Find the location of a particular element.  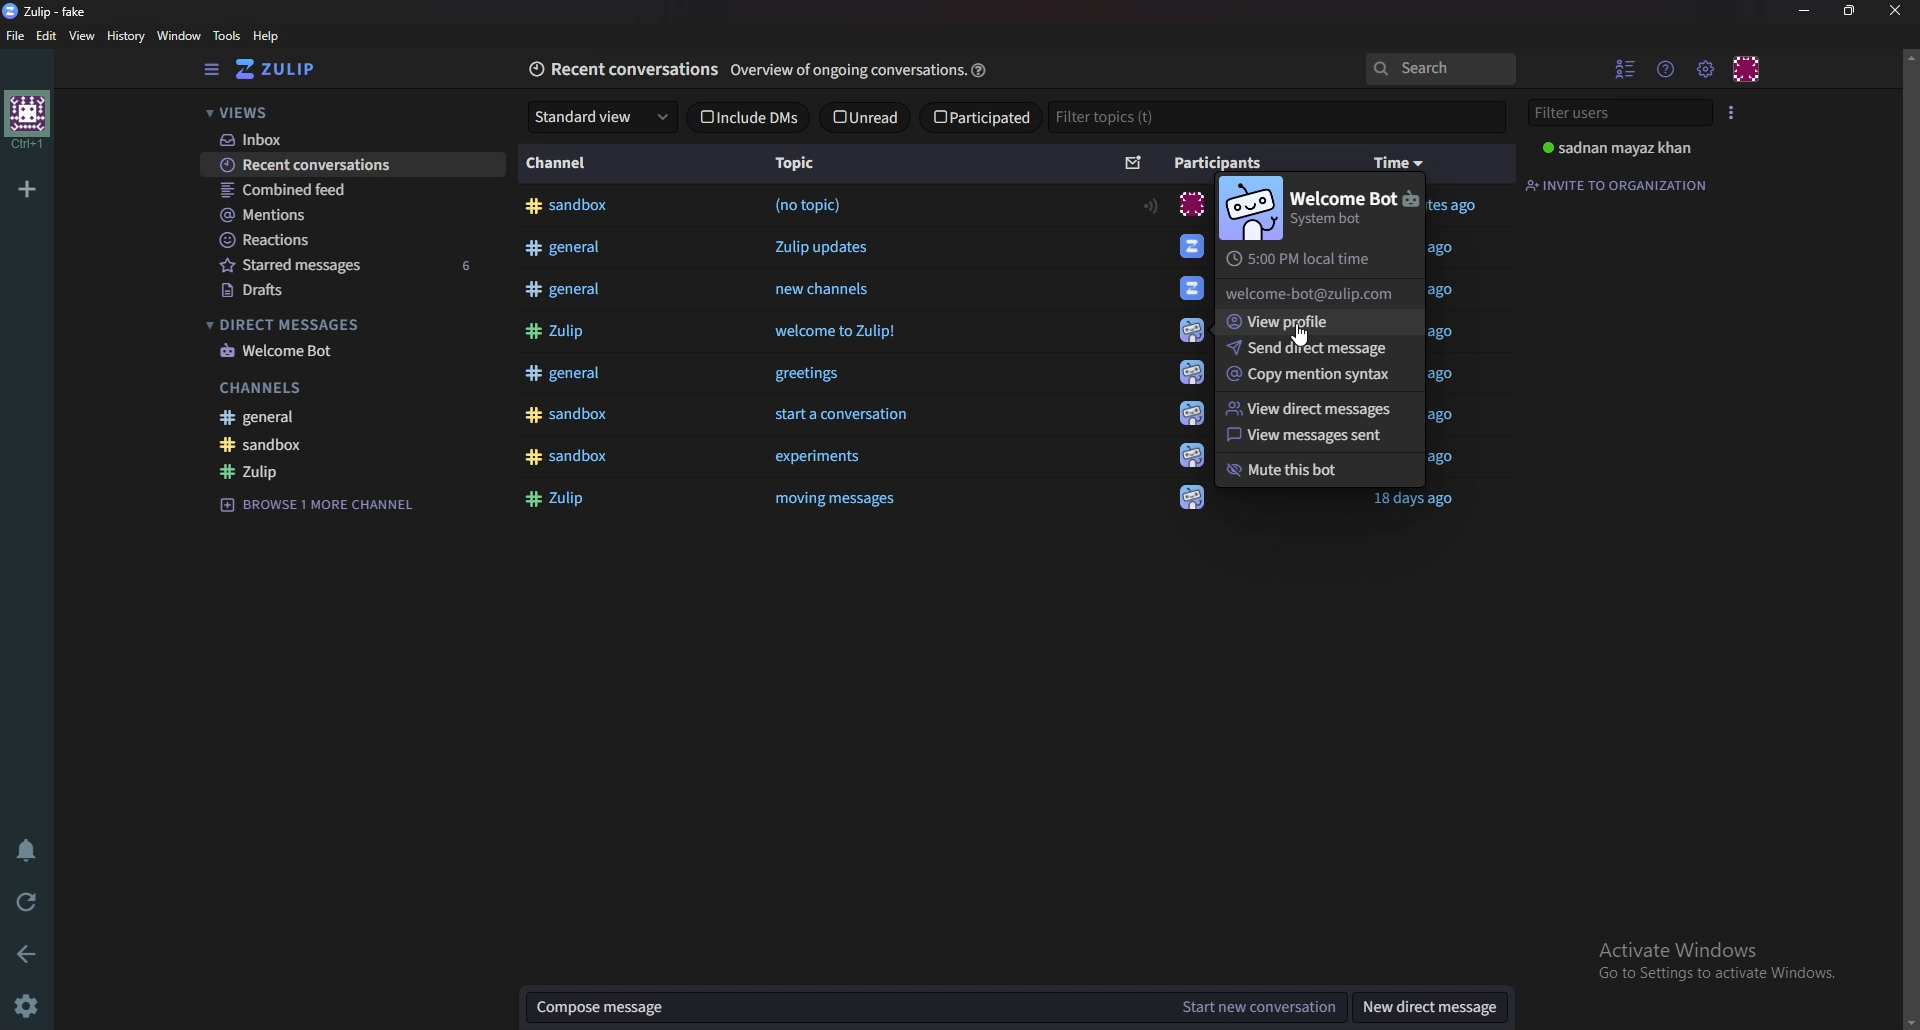

cursor is located at coordinates (1300, 332).